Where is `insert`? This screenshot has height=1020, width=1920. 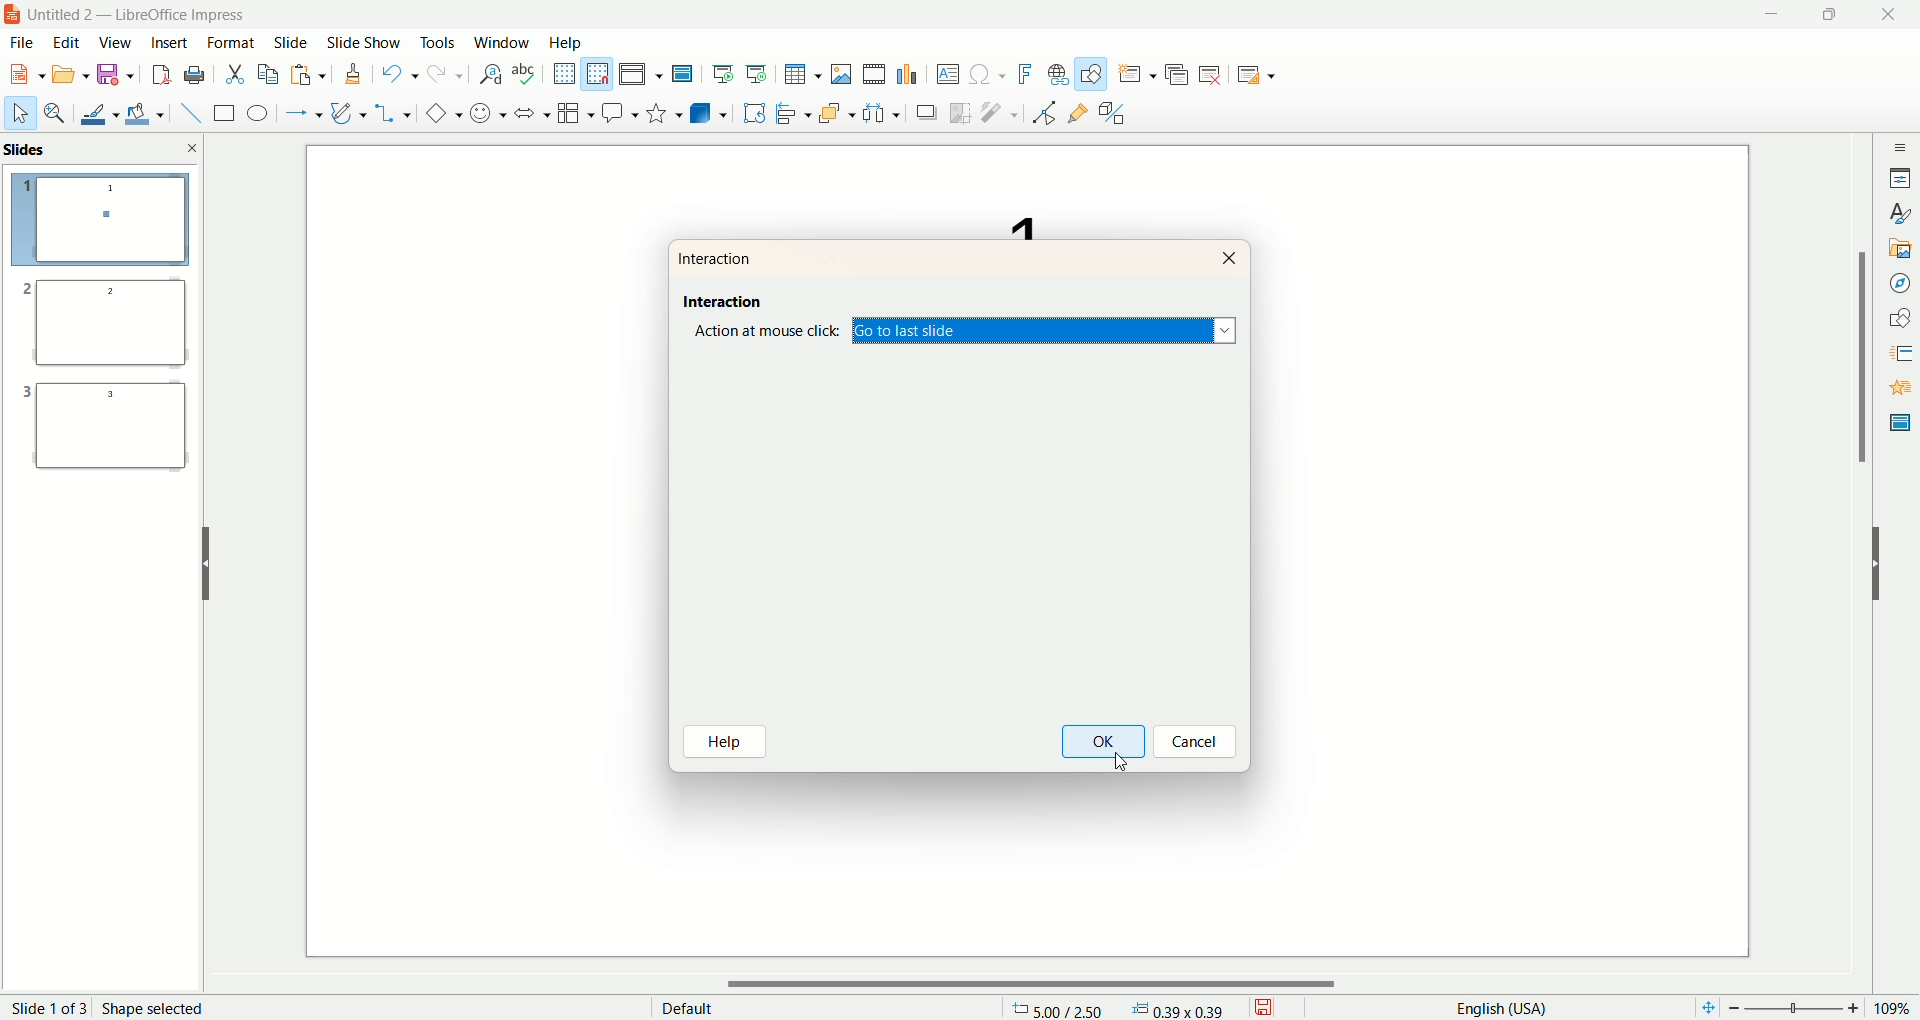 insert is located at coordinates (168, 43).